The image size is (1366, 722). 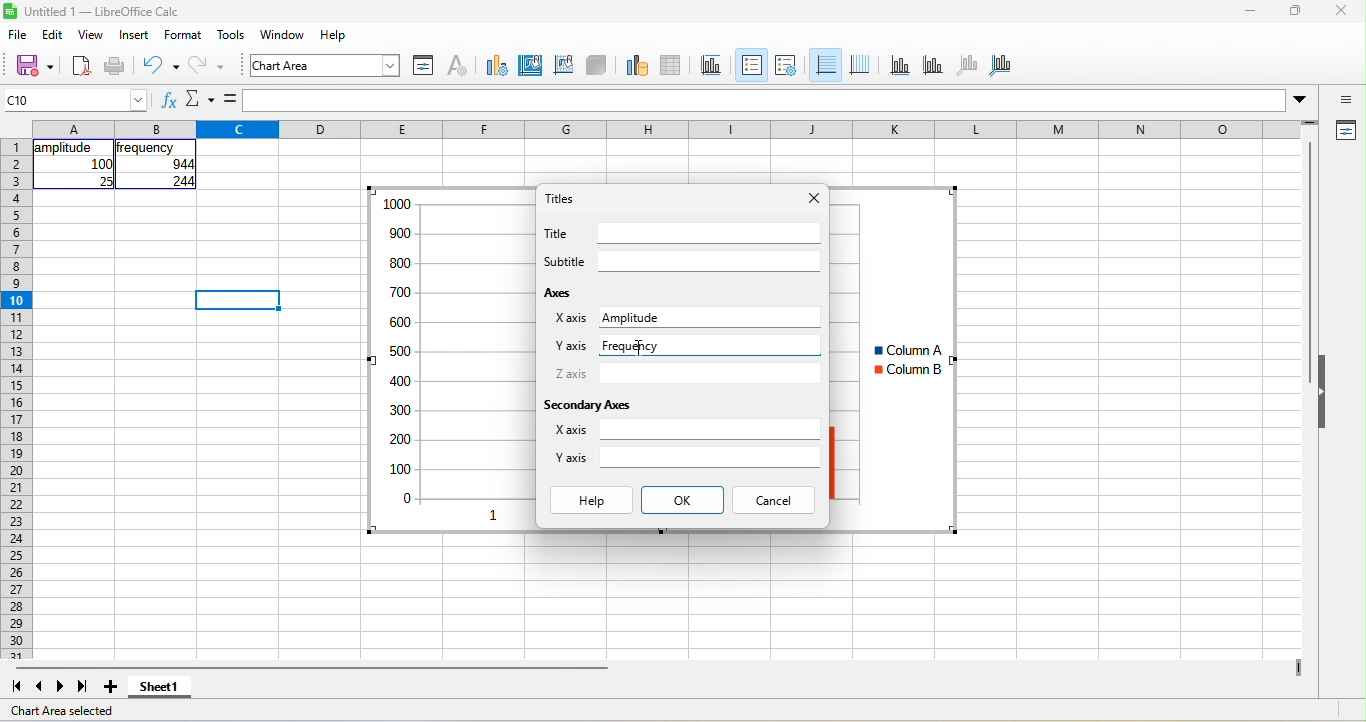 What do you see at coordinates (560, 292) in the screenshot?
I see `axes` at bounding box center [560, 292].